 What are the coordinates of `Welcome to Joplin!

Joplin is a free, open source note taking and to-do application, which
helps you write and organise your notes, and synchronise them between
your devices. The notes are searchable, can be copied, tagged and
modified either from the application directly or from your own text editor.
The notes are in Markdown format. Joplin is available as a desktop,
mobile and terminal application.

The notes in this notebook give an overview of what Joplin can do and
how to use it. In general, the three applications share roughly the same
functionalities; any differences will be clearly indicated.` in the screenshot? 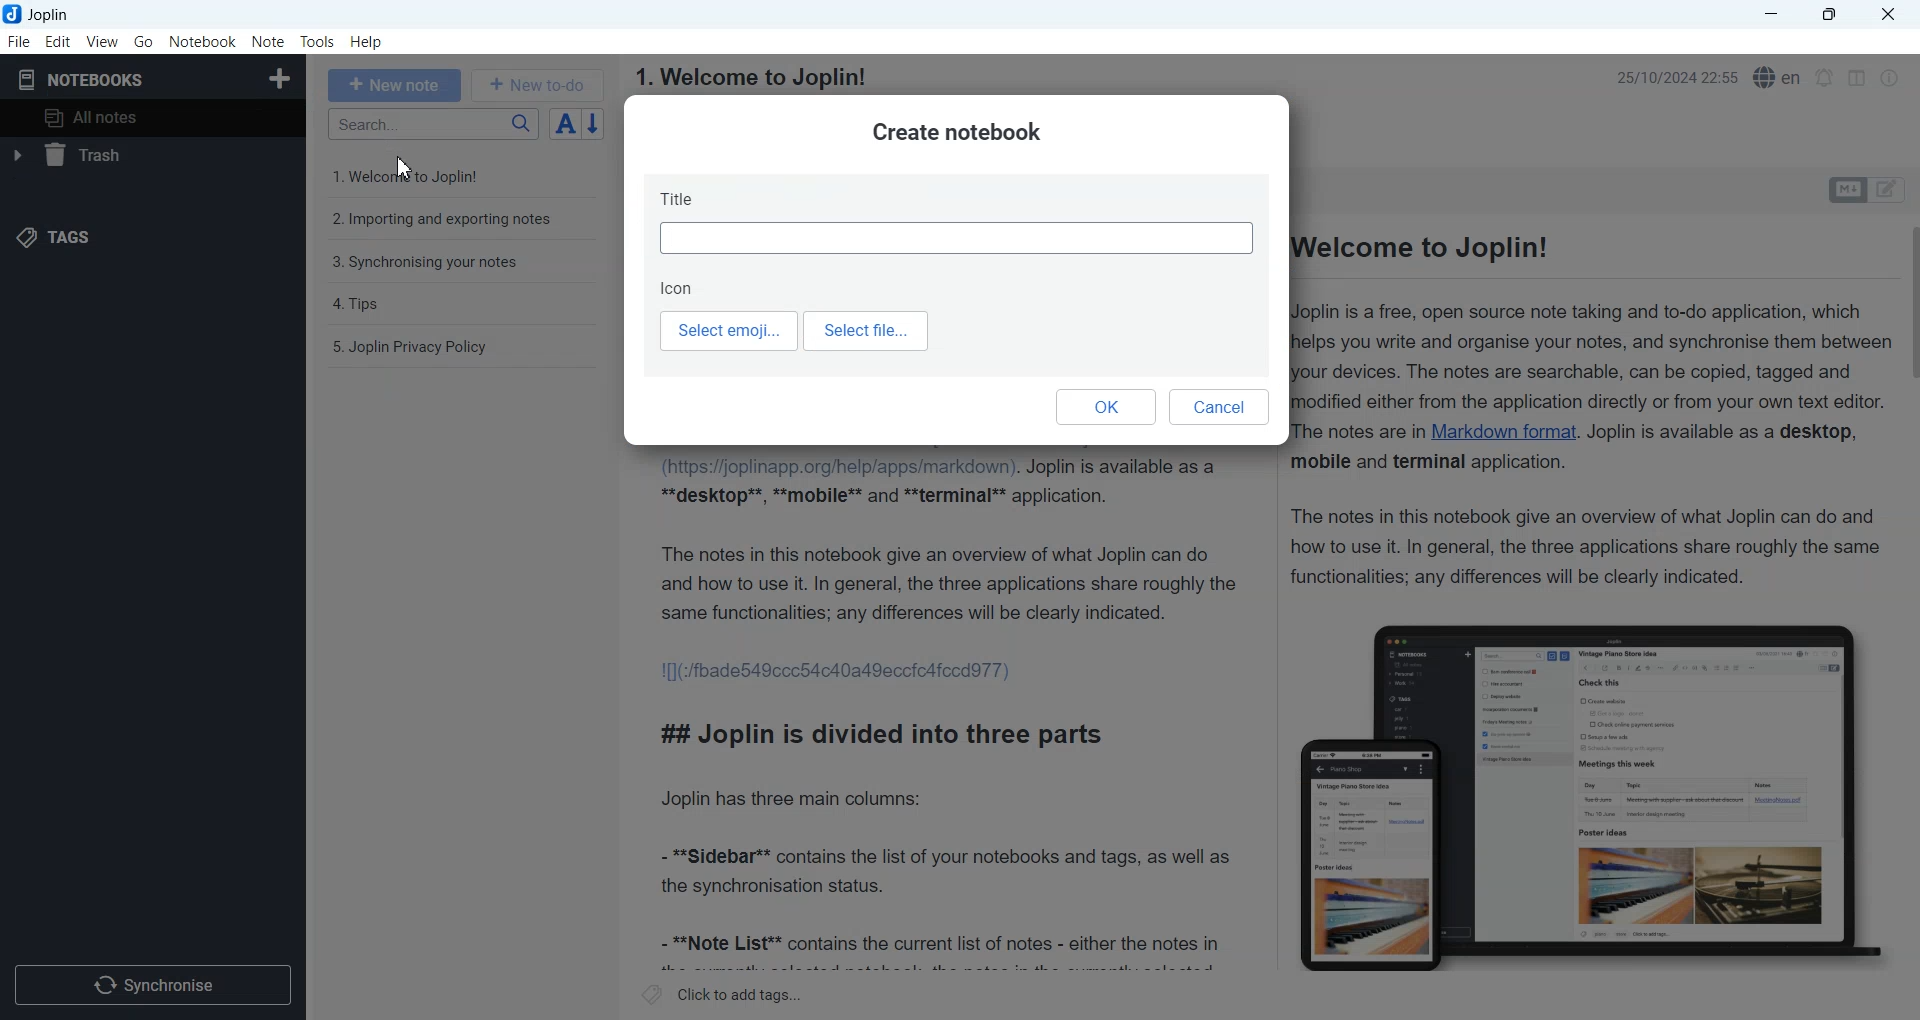 It's located at (1596, 414).